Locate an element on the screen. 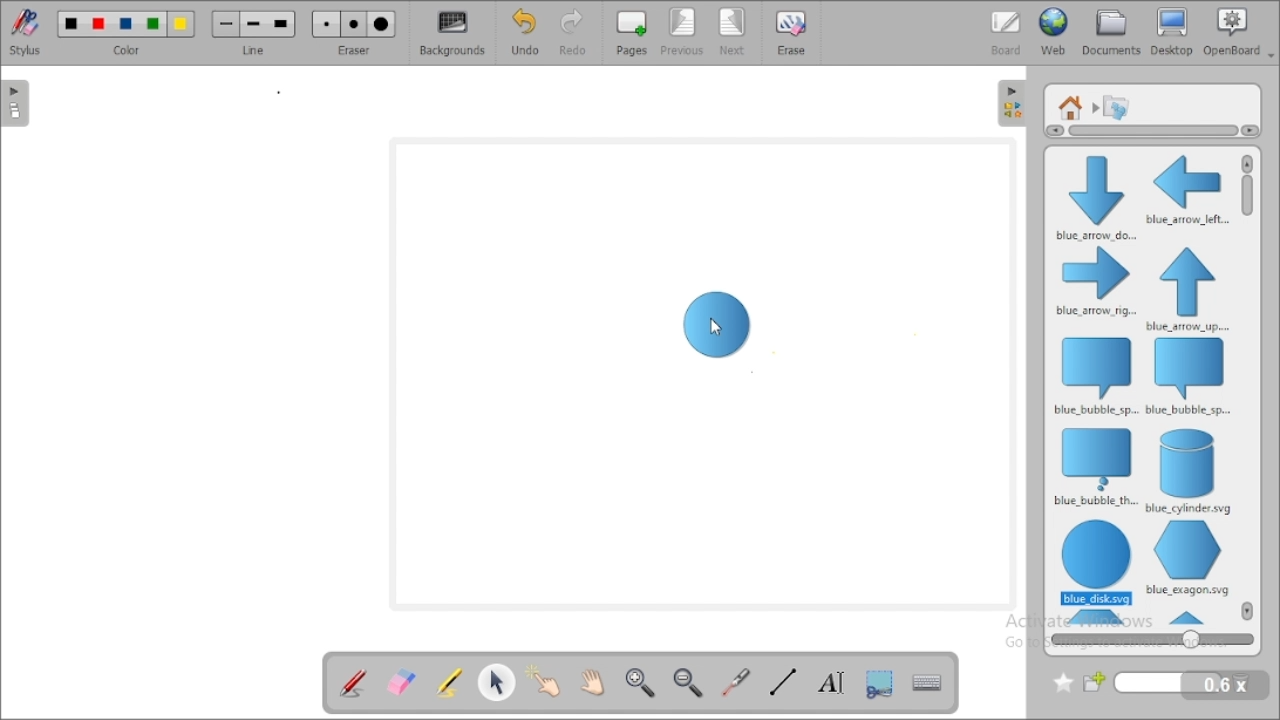  line is located at coordinates (254, 32).